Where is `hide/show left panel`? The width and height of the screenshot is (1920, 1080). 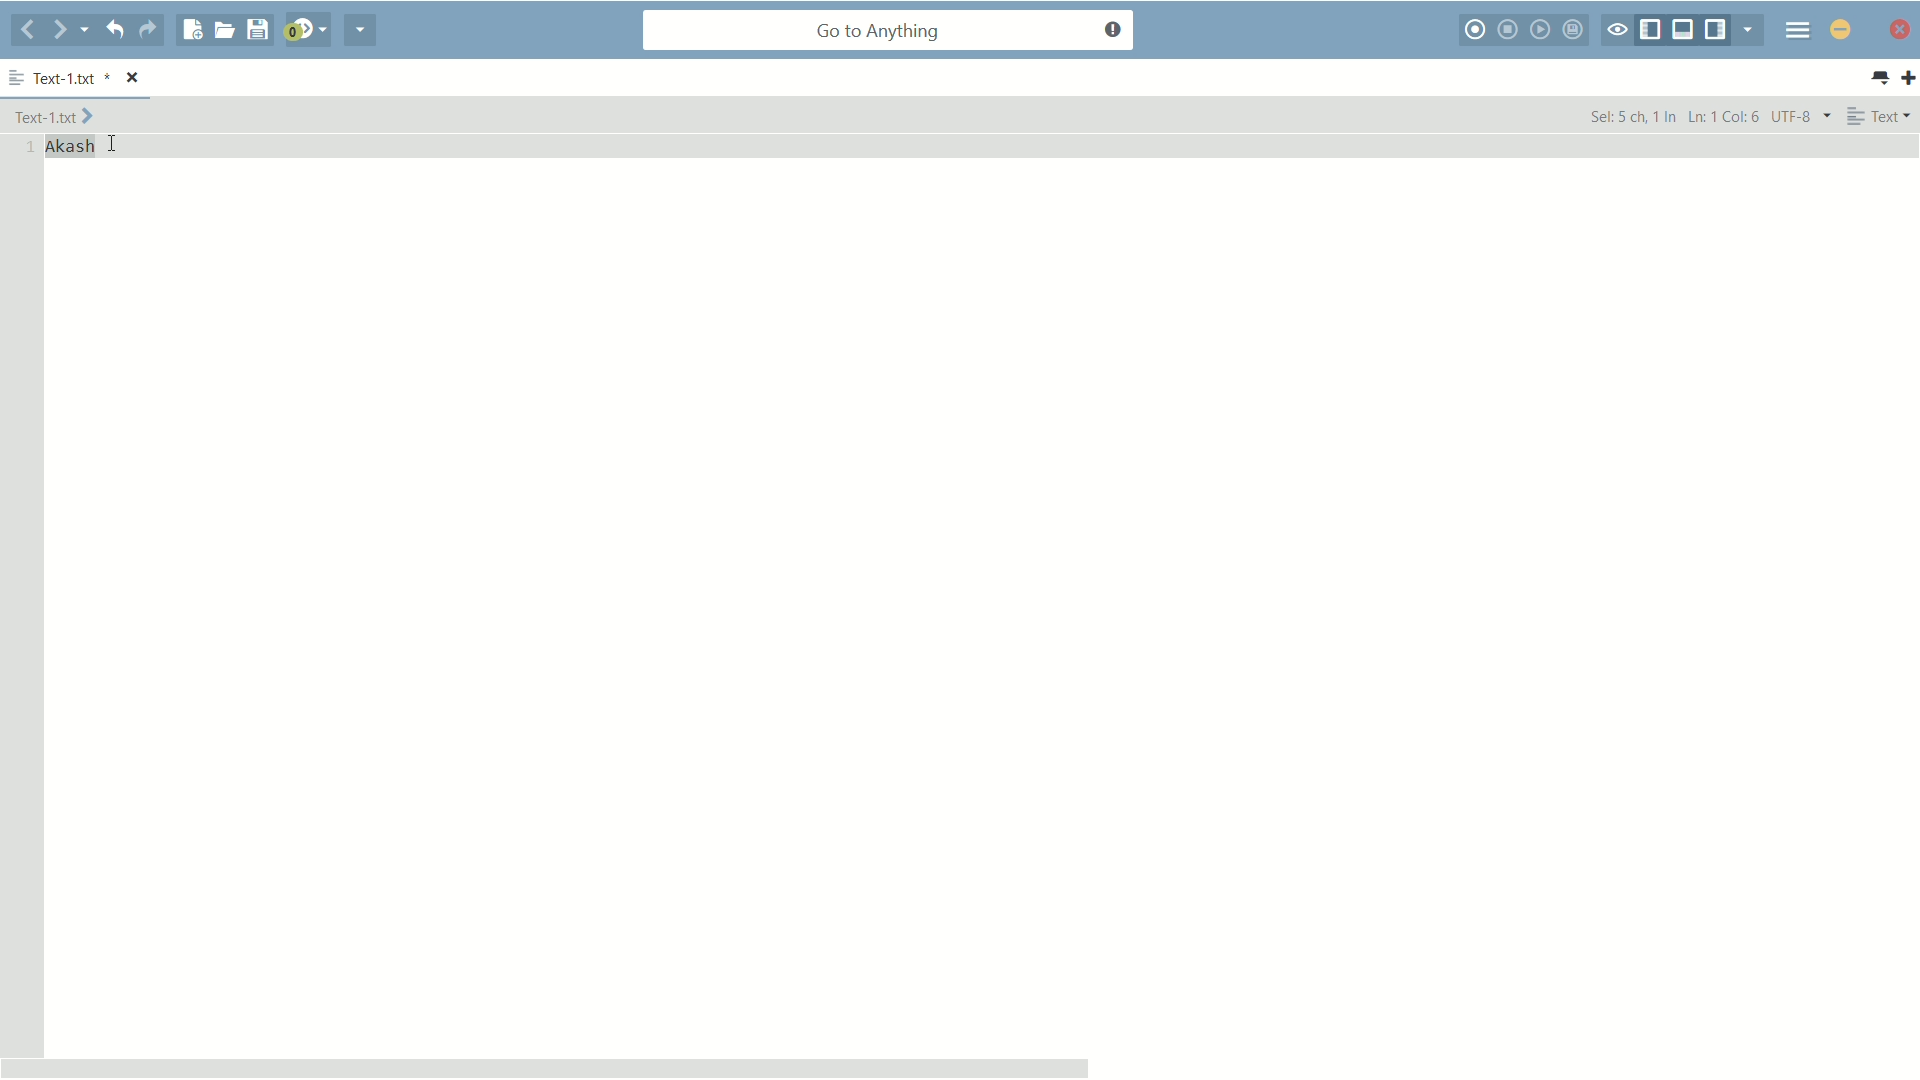
hide/show left panel is located at coordinates (1651, 31).